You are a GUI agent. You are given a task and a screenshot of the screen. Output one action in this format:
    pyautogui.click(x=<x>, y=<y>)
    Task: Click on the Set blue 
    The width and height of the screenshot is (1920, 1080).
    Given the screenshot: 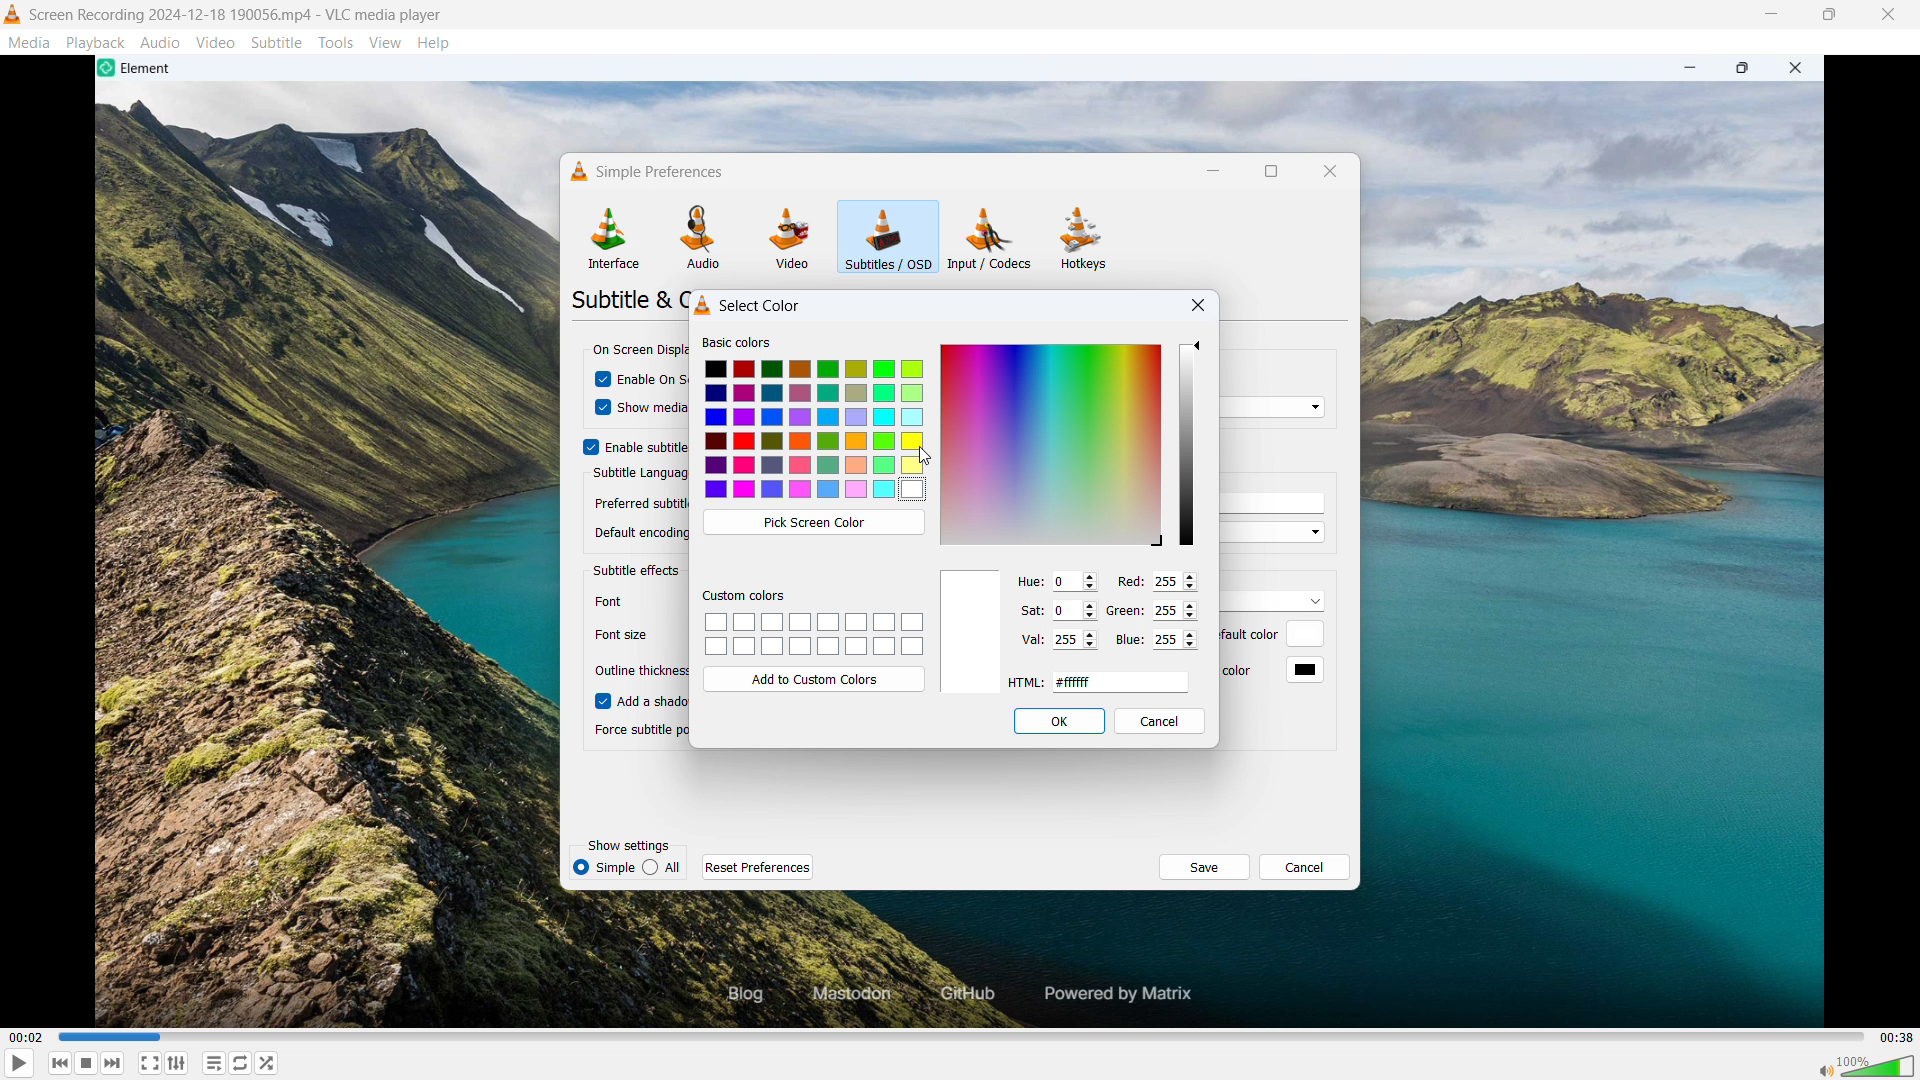 What is the action you would take?
    pyautogui.click(x=1175, y=640)
    